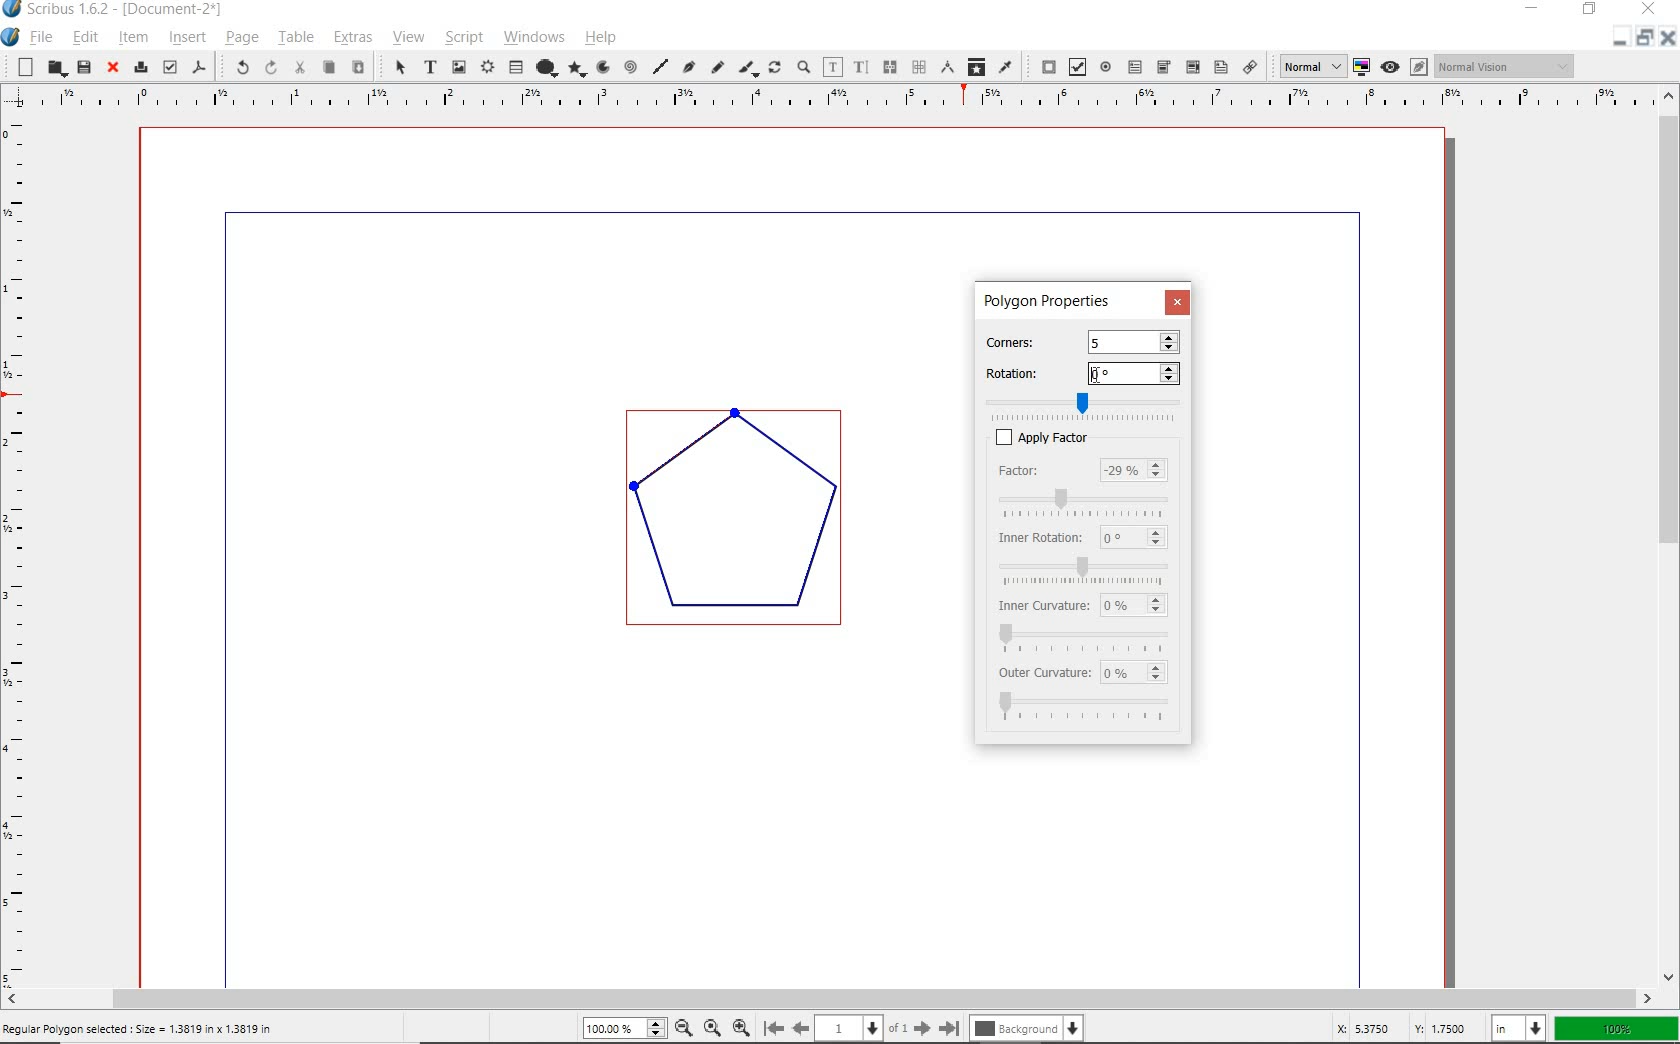 The height and width of the screenshot is (1044, 1680). I want to click on 5 SIDE POLYGON DRAWN, so click(749, 528).